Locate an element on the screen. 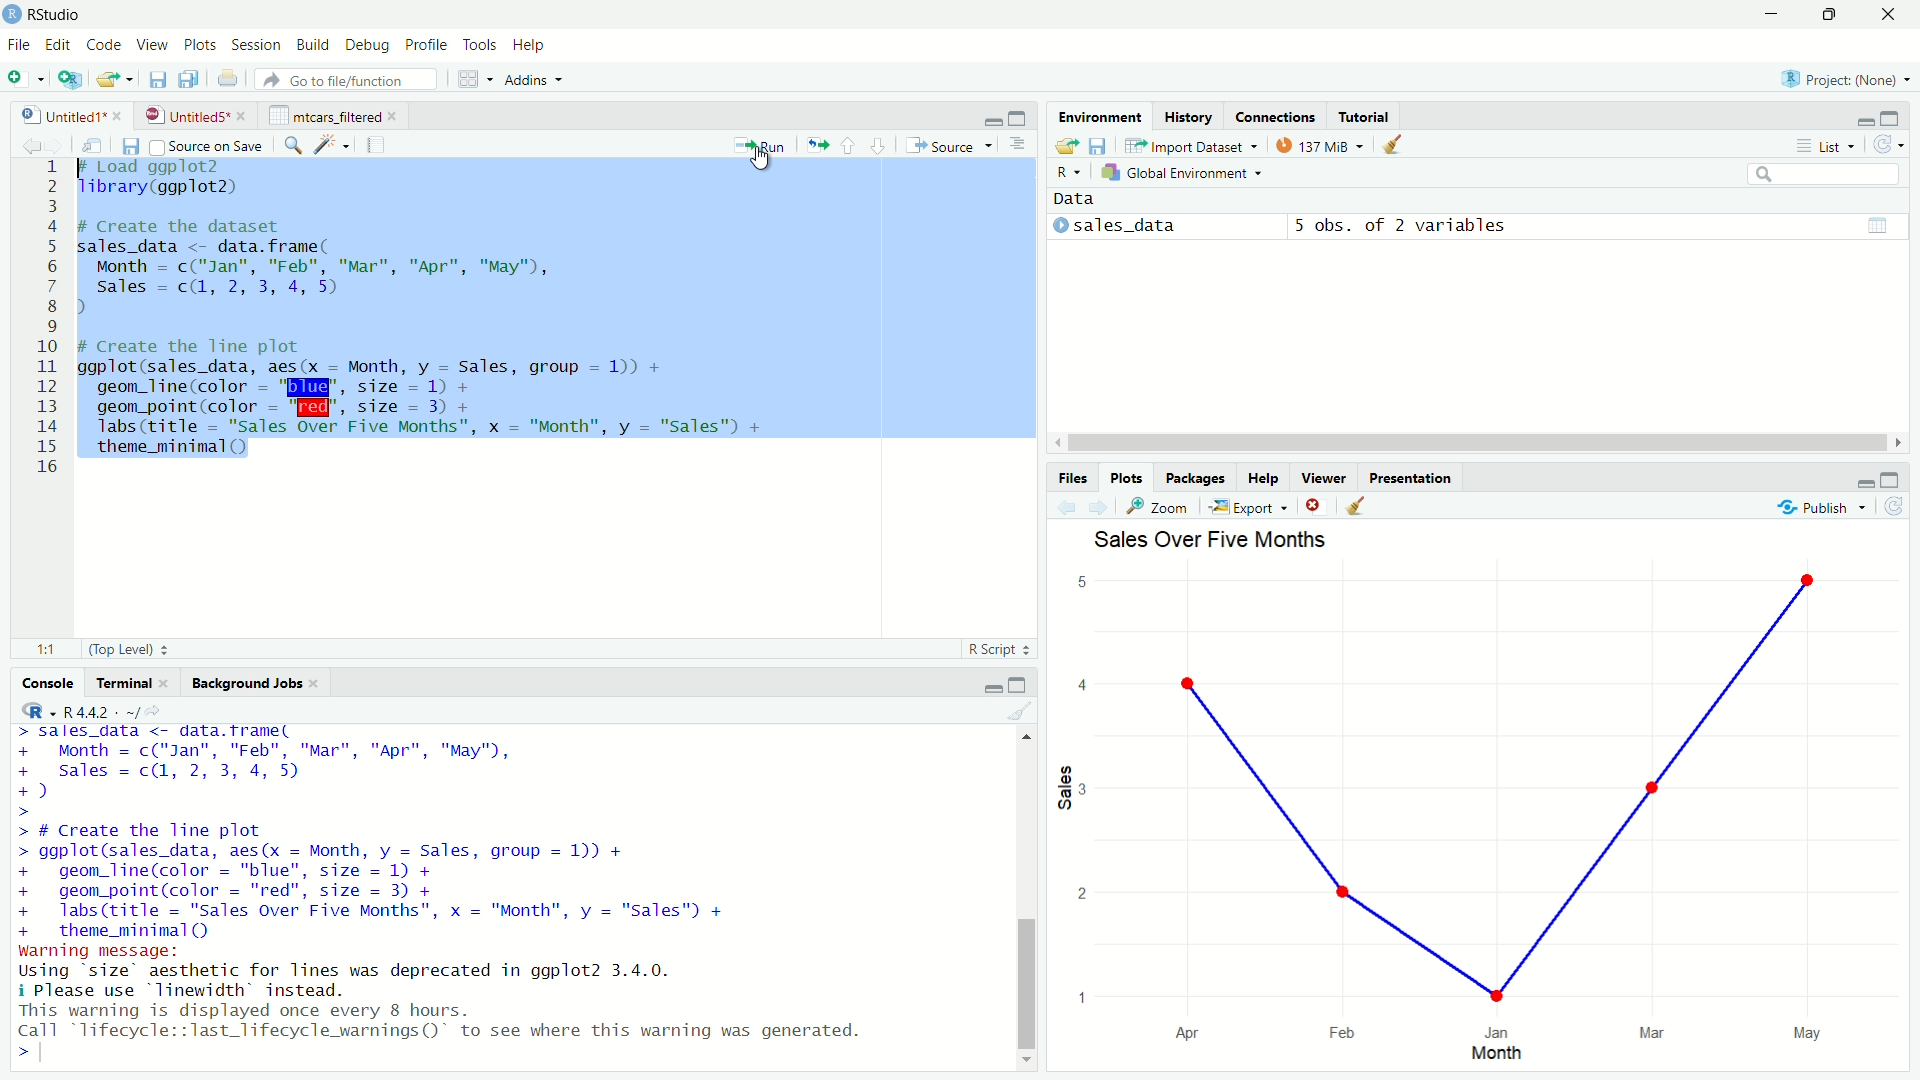 This screenshot has width=1920, height=1080. maximize is located at coordinates (1889, 481).